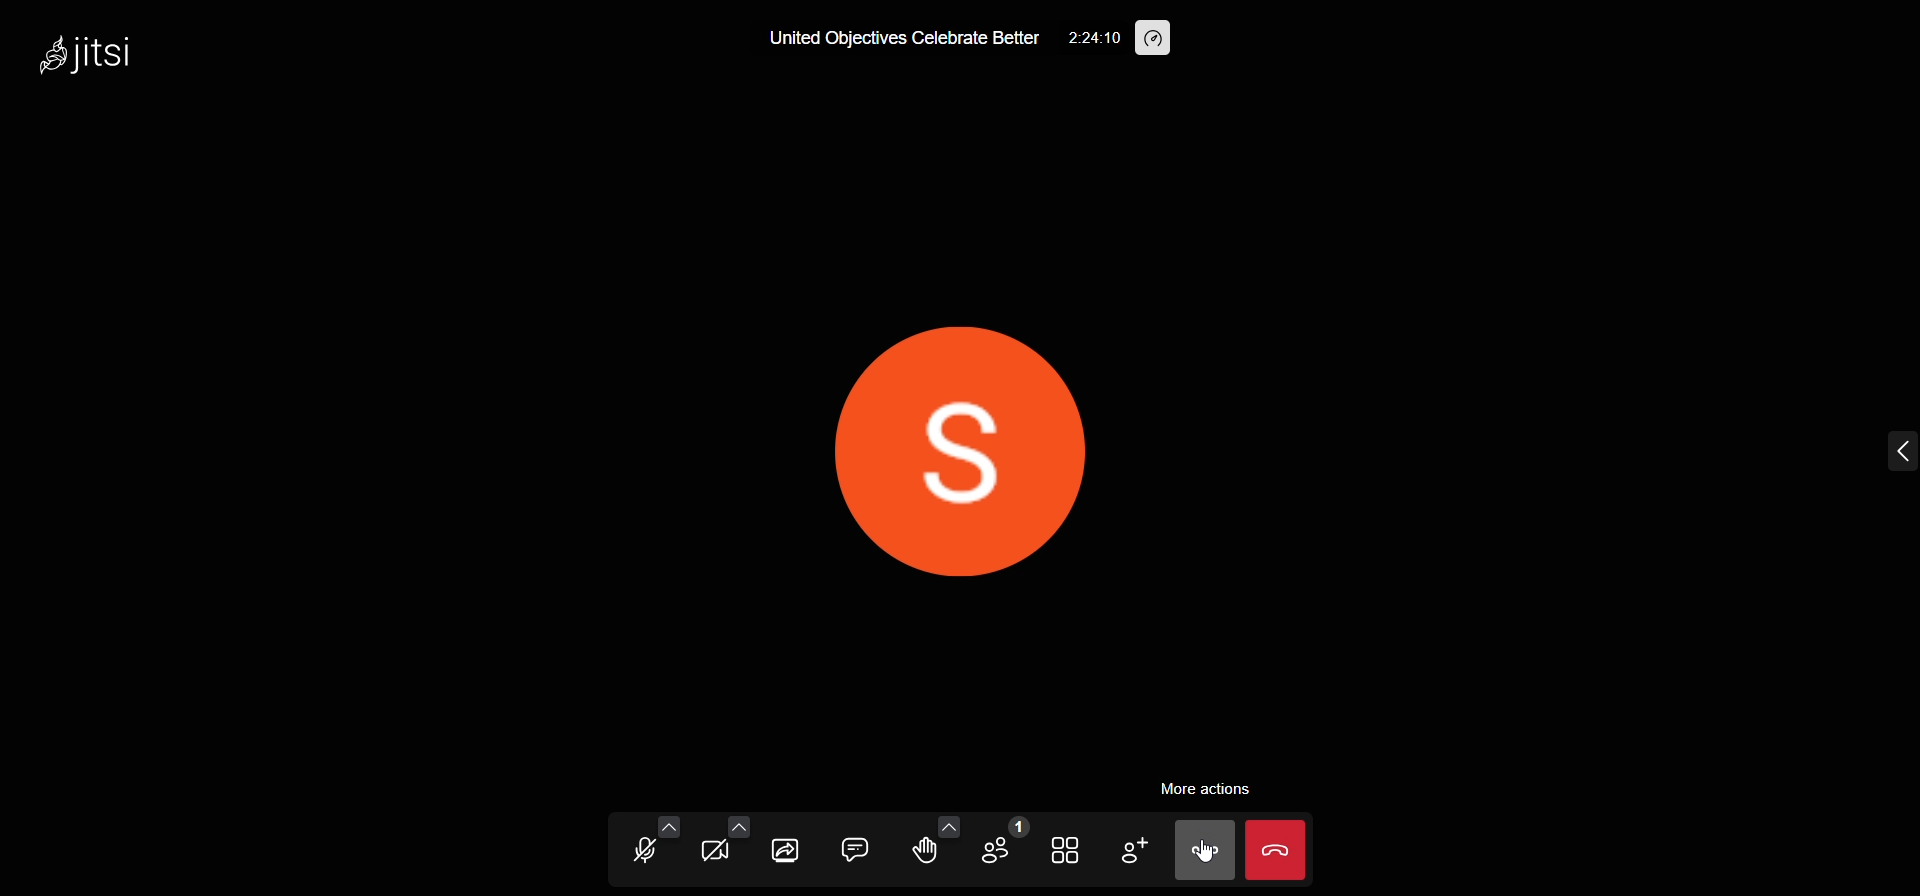 This screenshot has height=896, width=1920. I want to click on raise hand, so click(922, 851).